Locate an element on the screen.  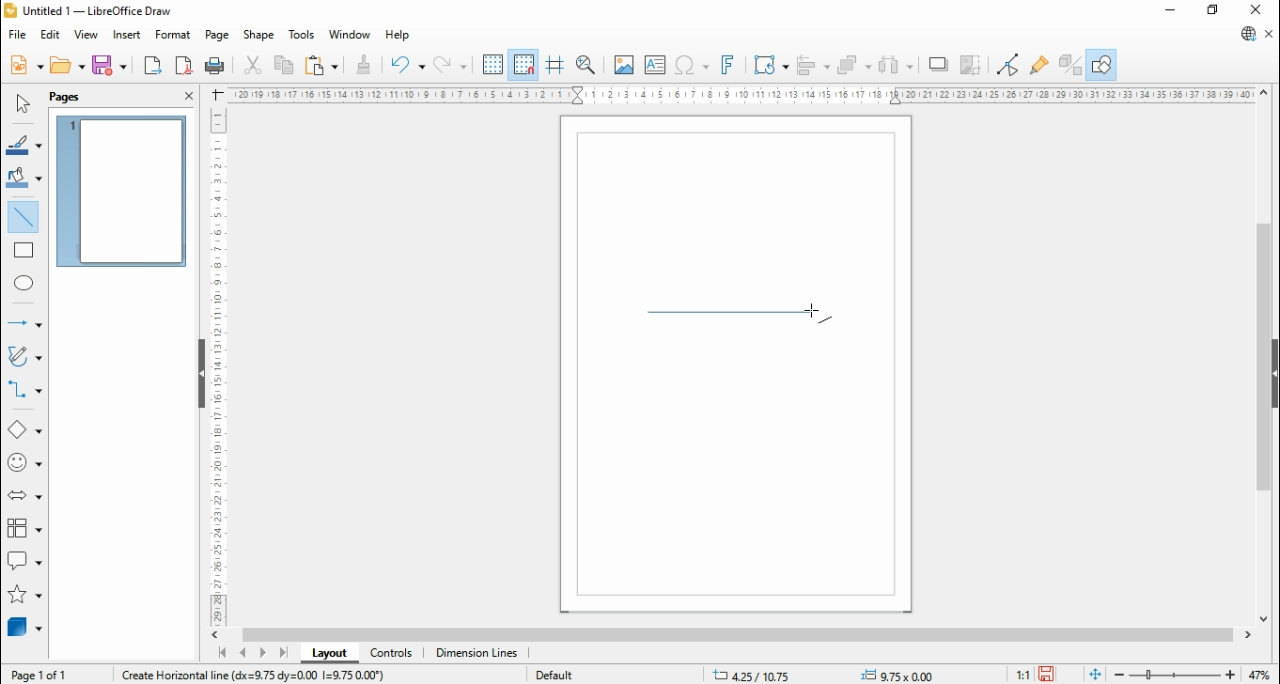
shadow is located at coordinates (940, 64).